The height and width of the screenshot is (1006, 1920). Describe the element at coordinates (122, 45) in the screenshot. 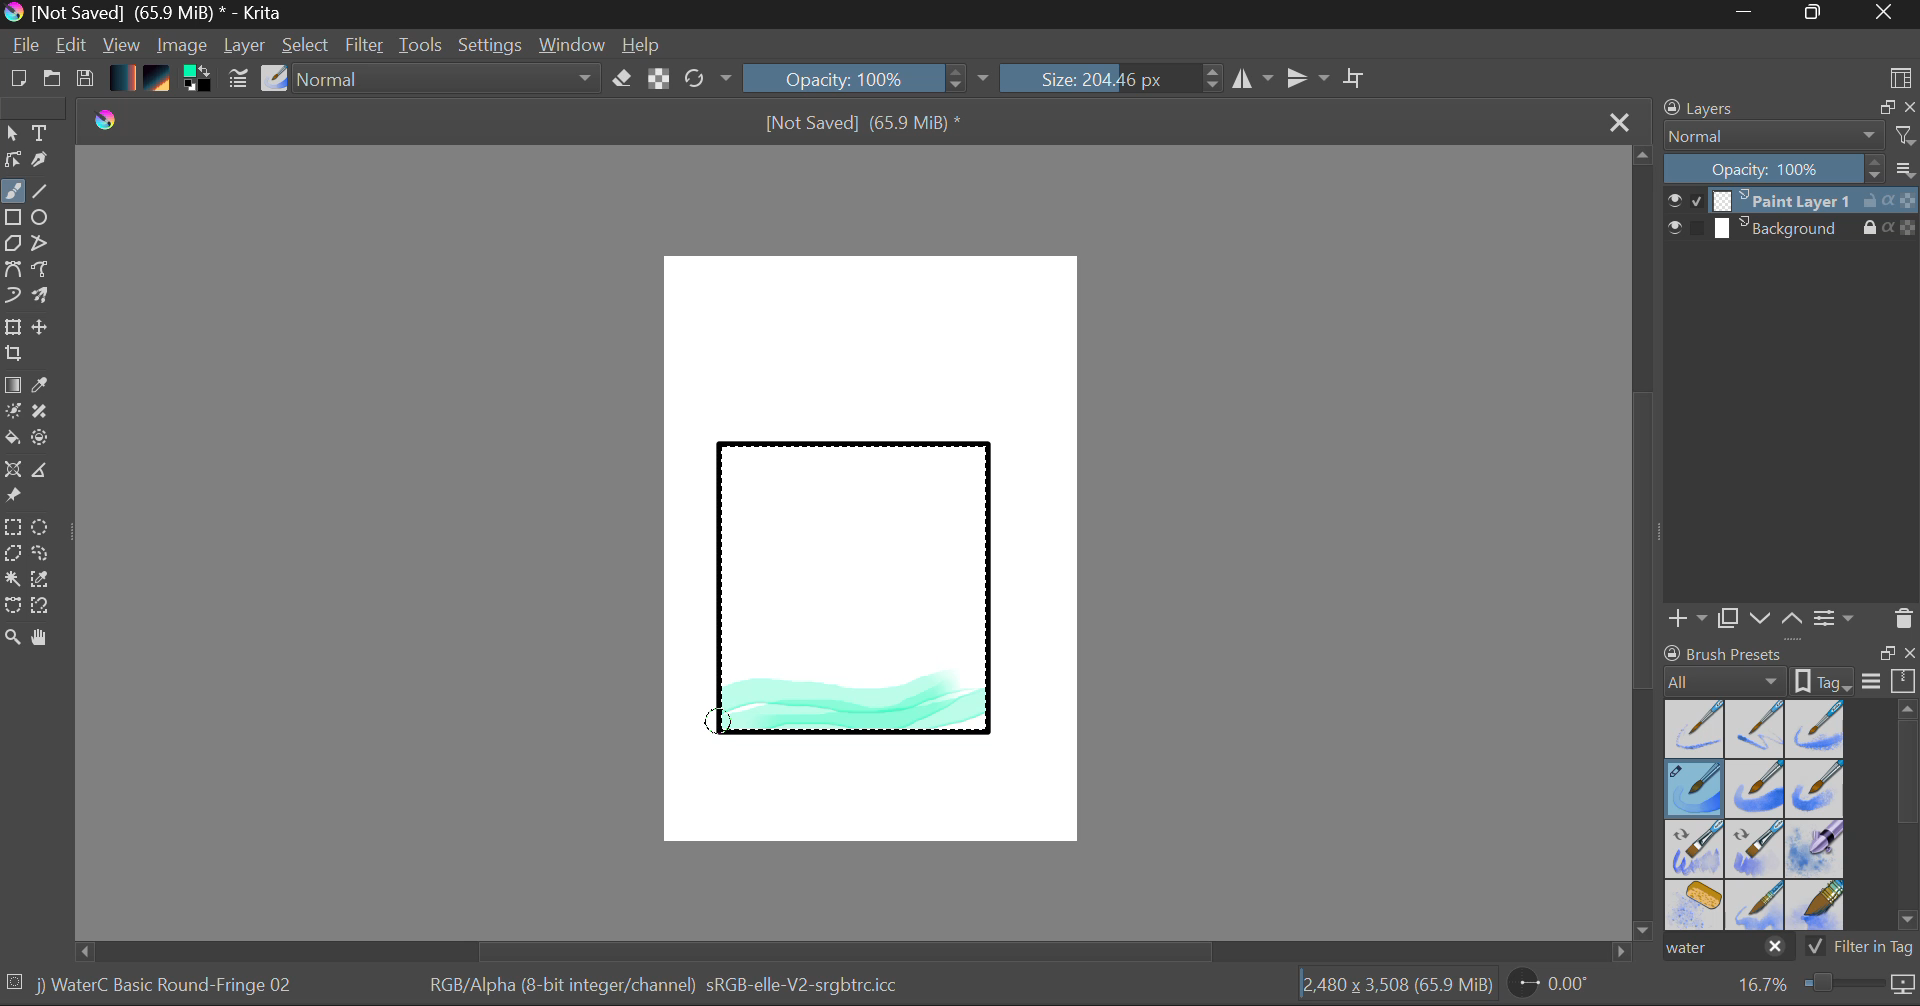

I see `View` at that location.